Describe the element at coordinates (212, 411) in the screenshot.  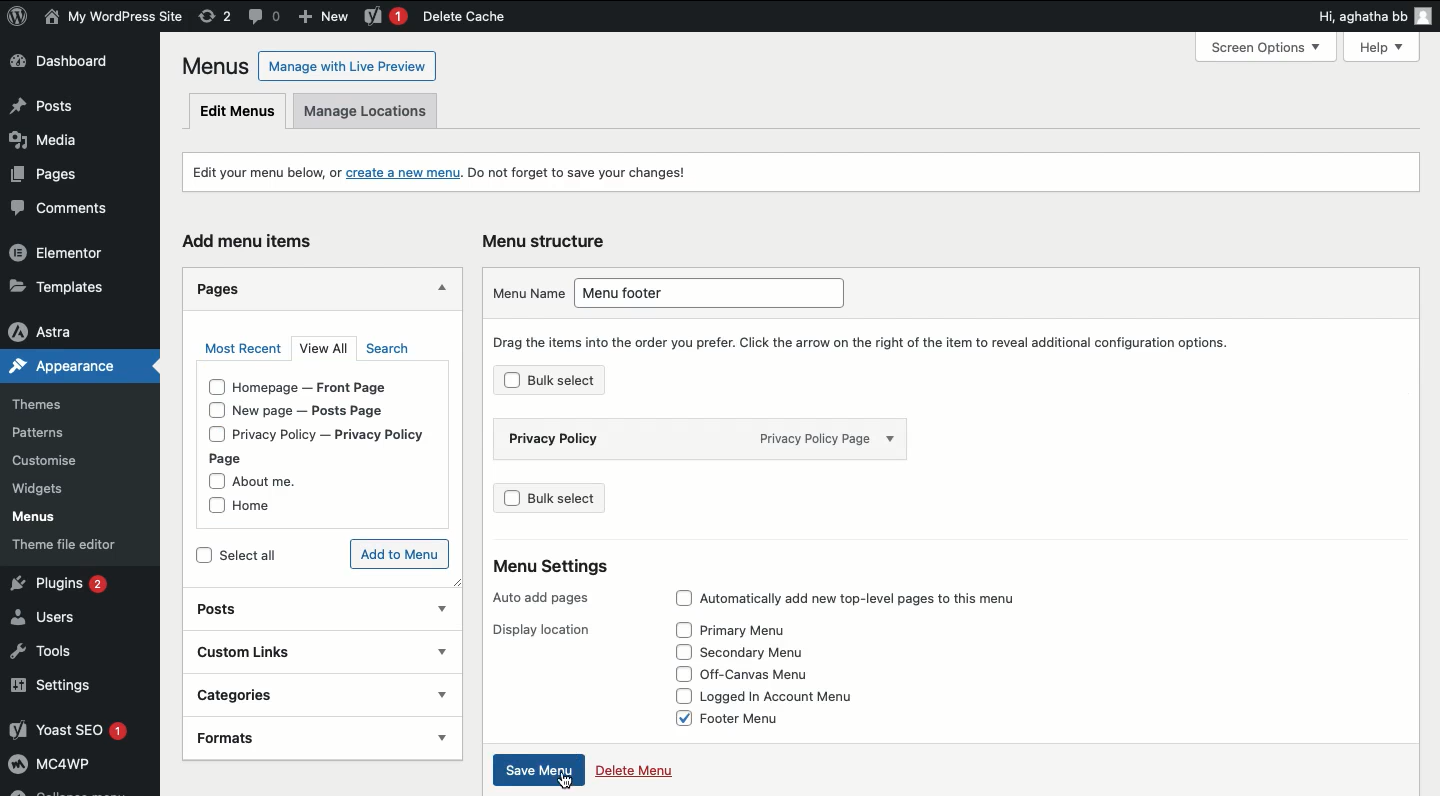
I see `checkbox` at that location.